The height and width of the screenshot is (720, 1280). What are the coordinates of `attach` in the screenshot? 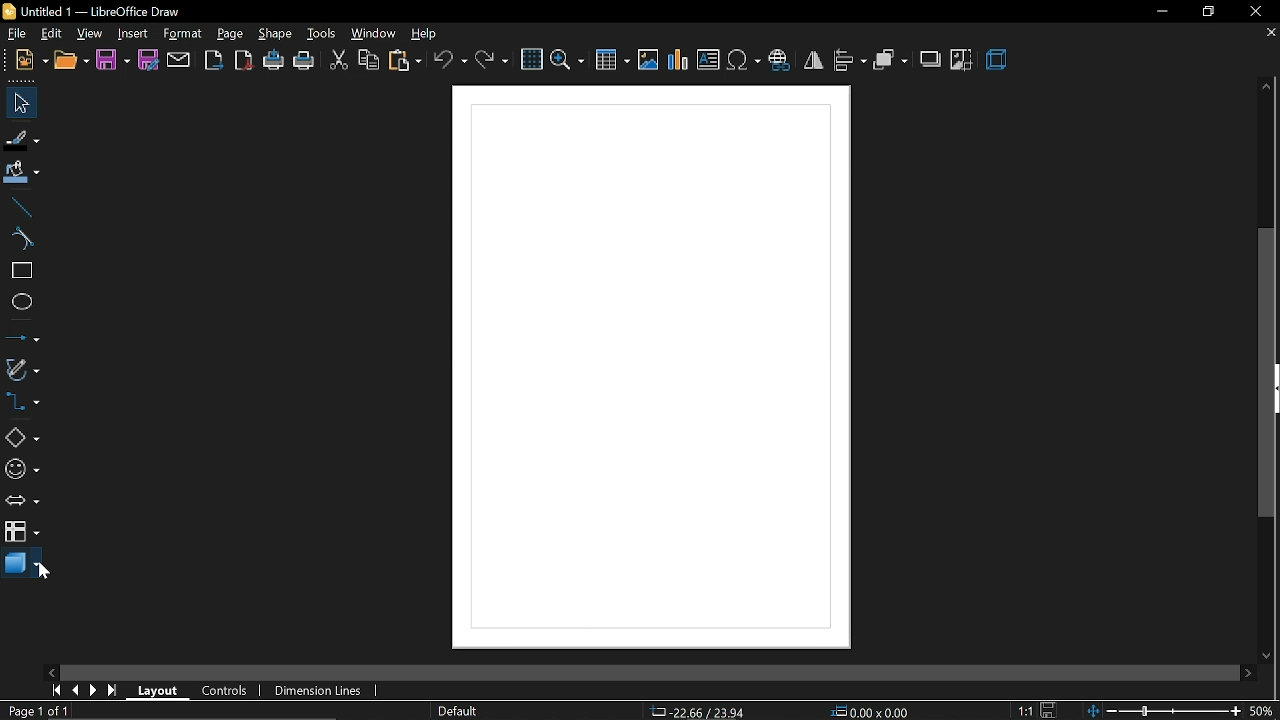 It's located at (179, 61).